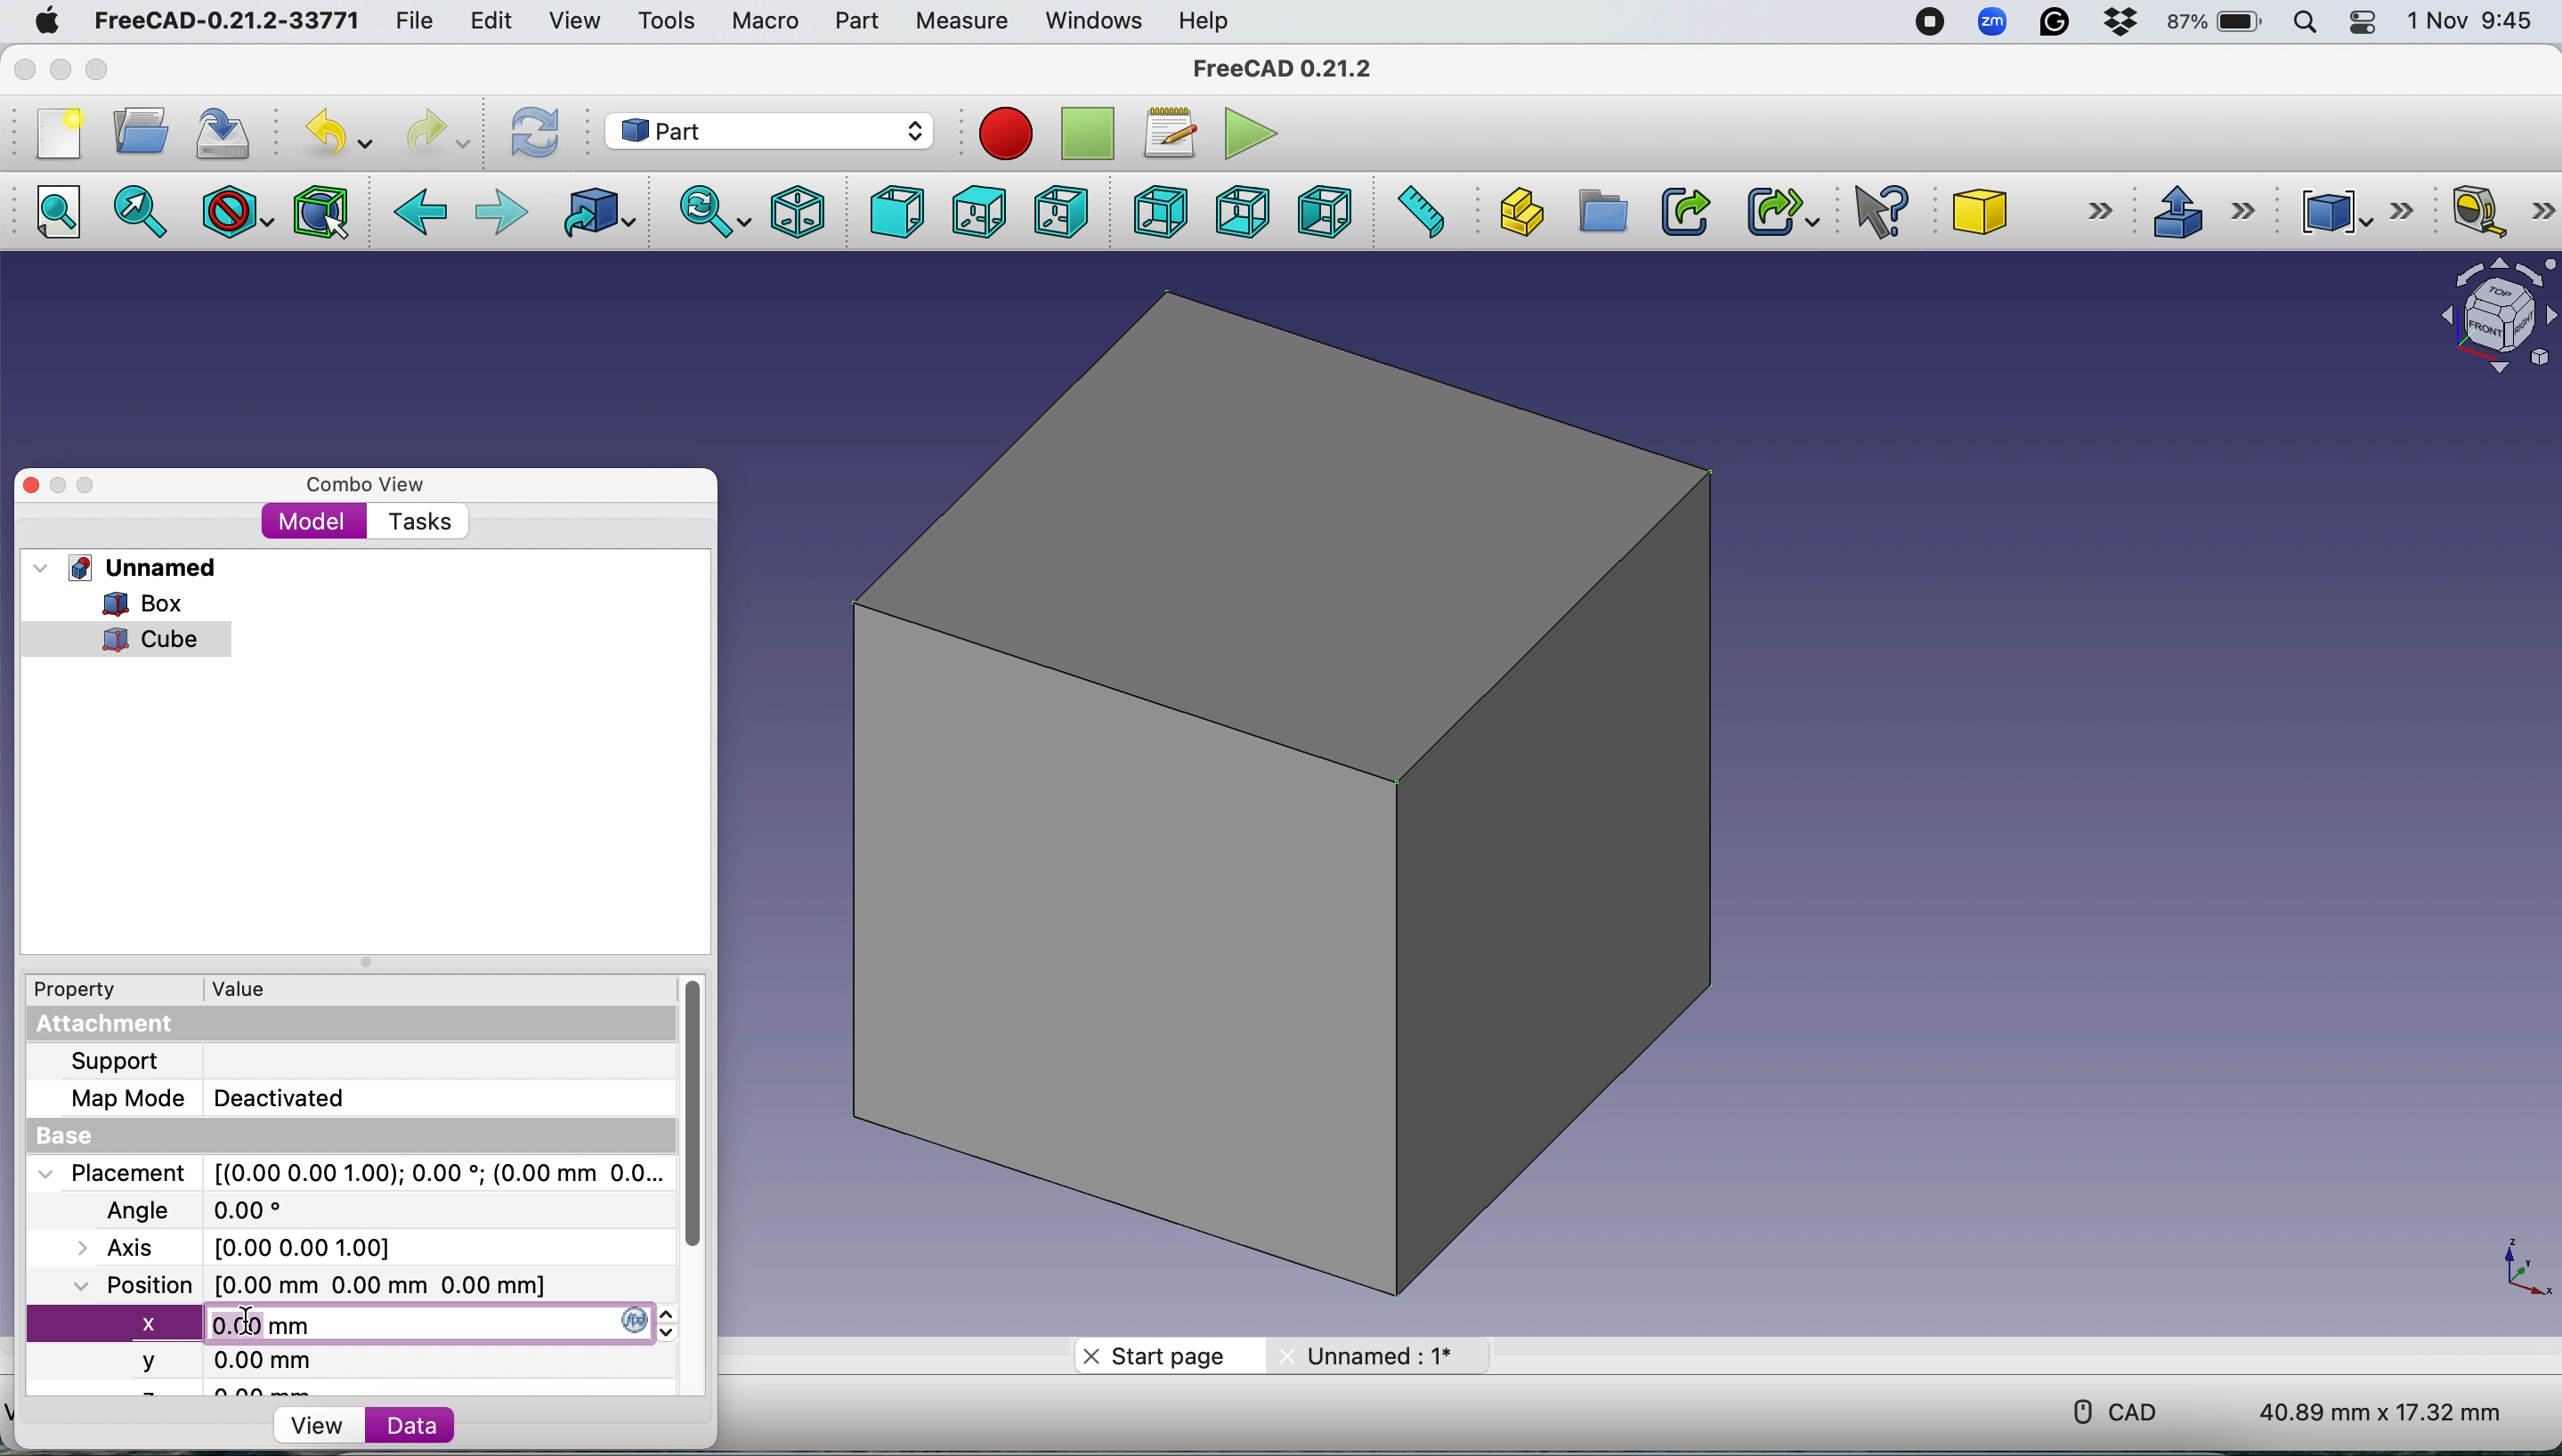  What do you see at coordinates (1515, 211) in the screenshot?
I see `Create part` at bounding box center [1515, 211].